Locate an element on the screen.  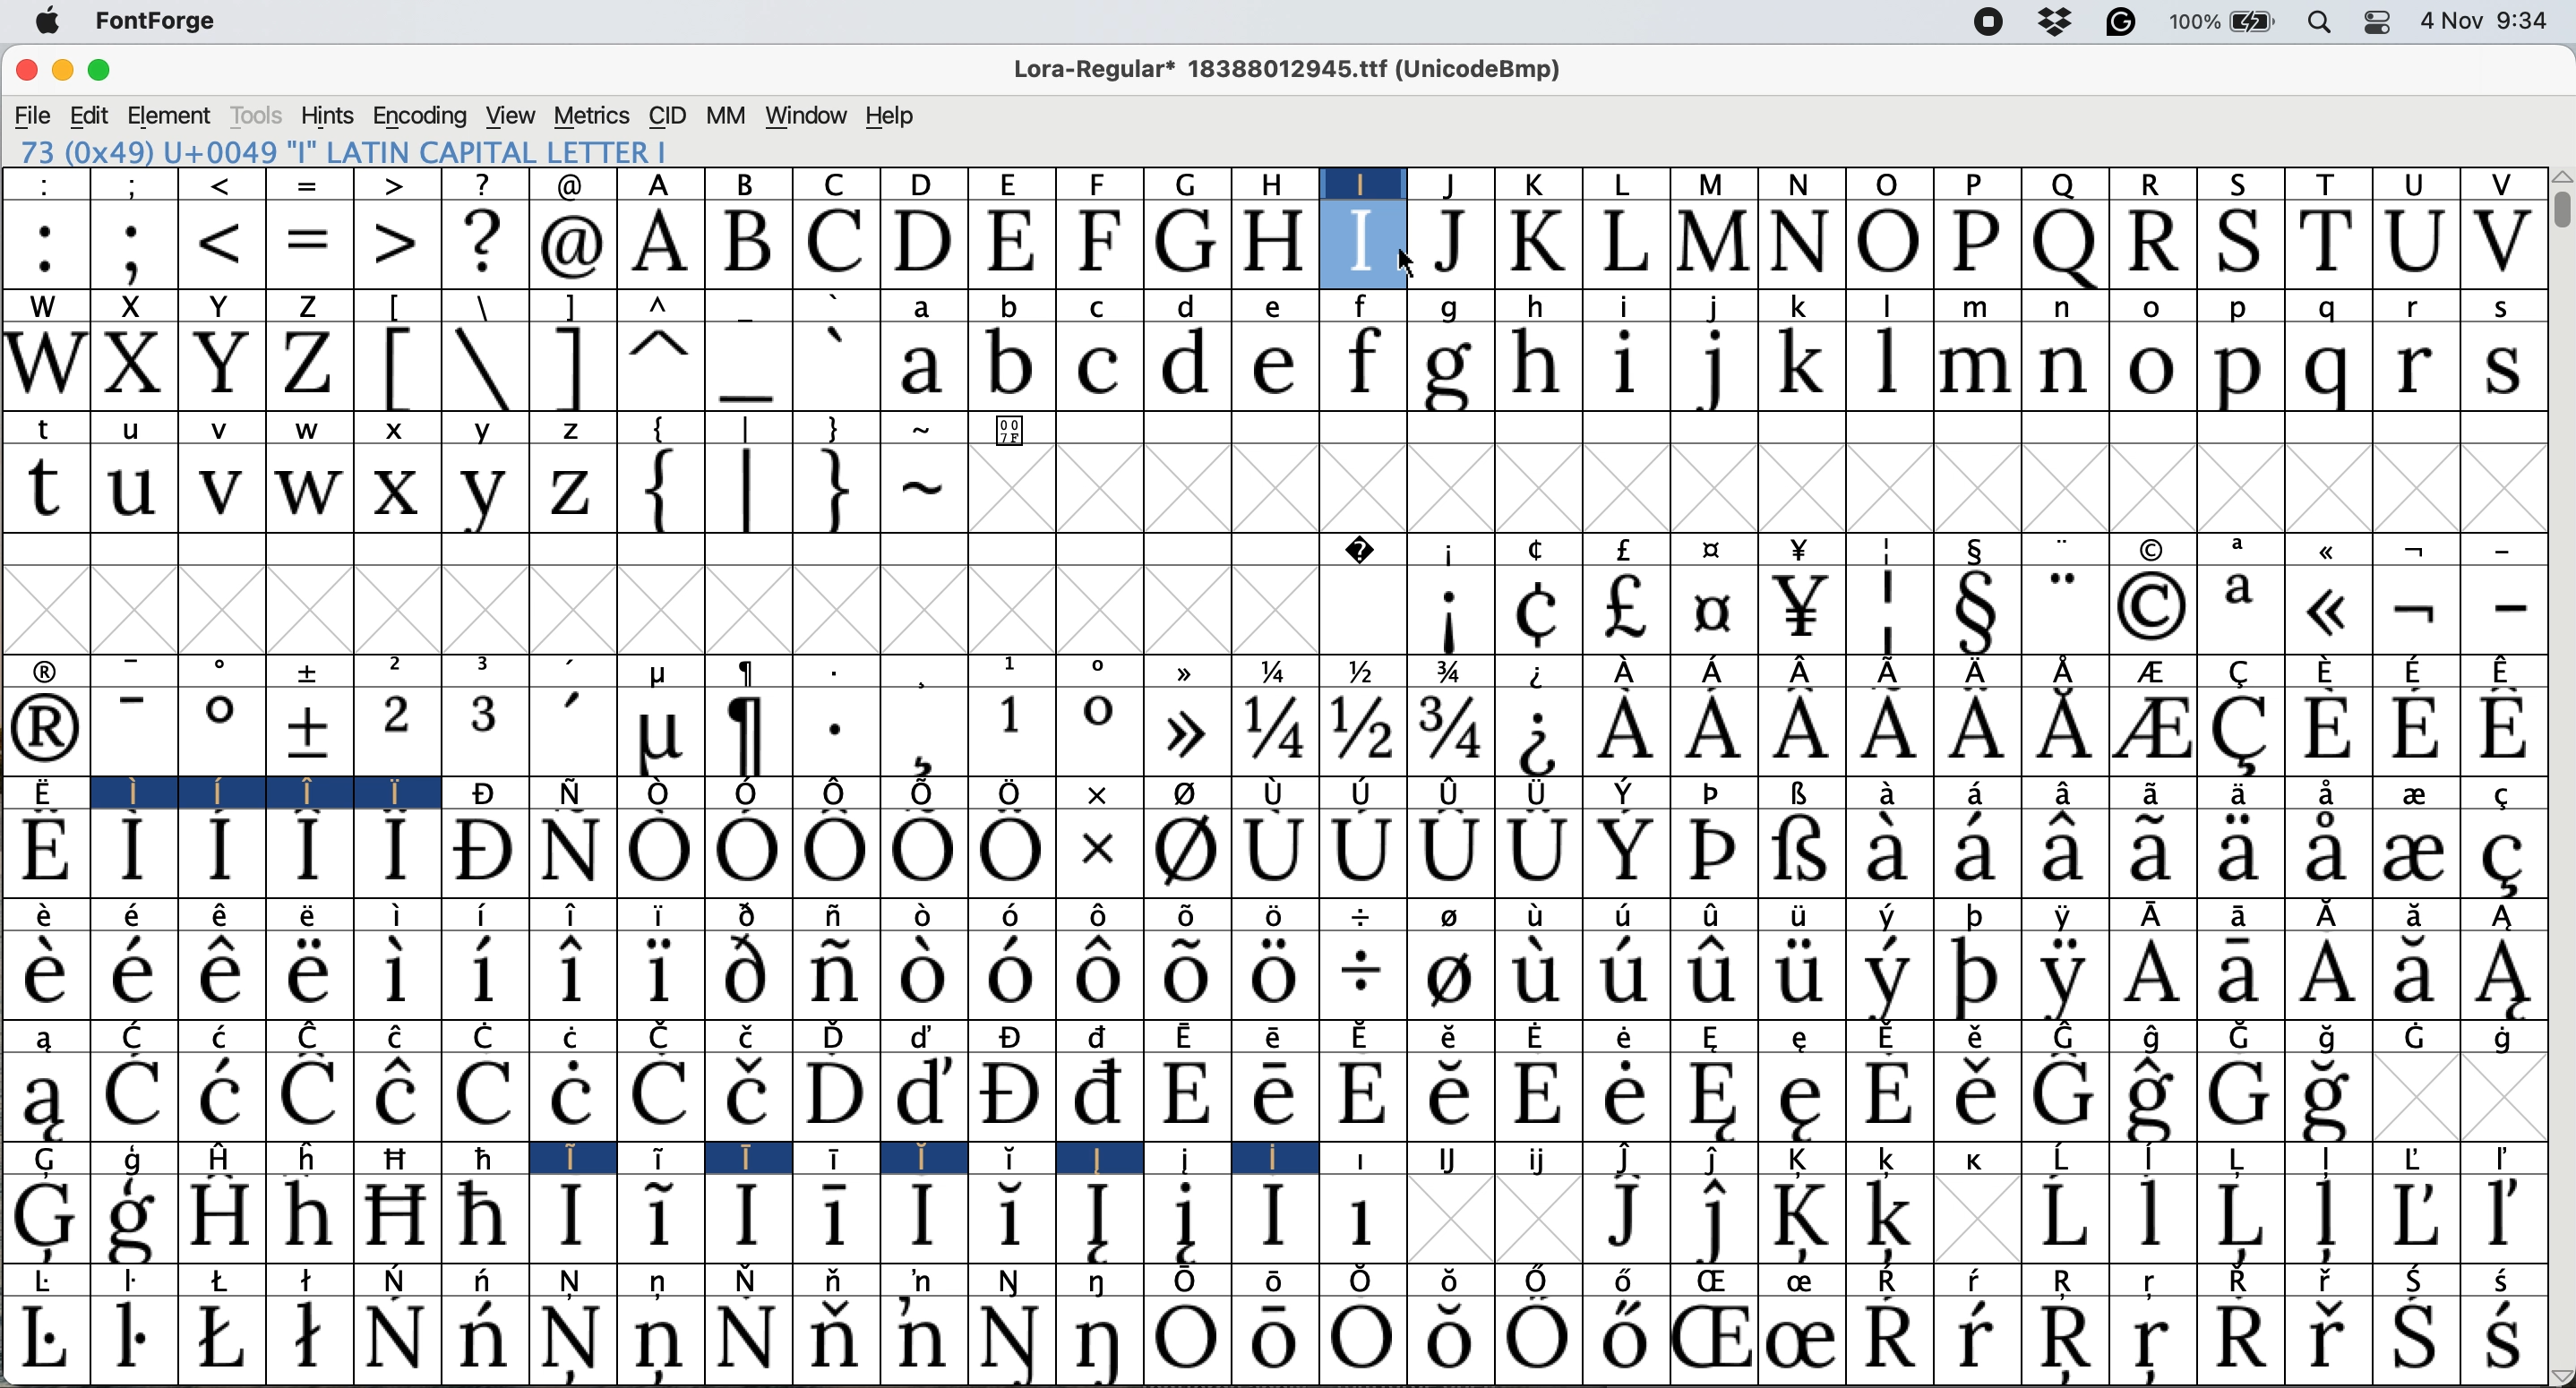
font forge is located at coordinates (167, 20).